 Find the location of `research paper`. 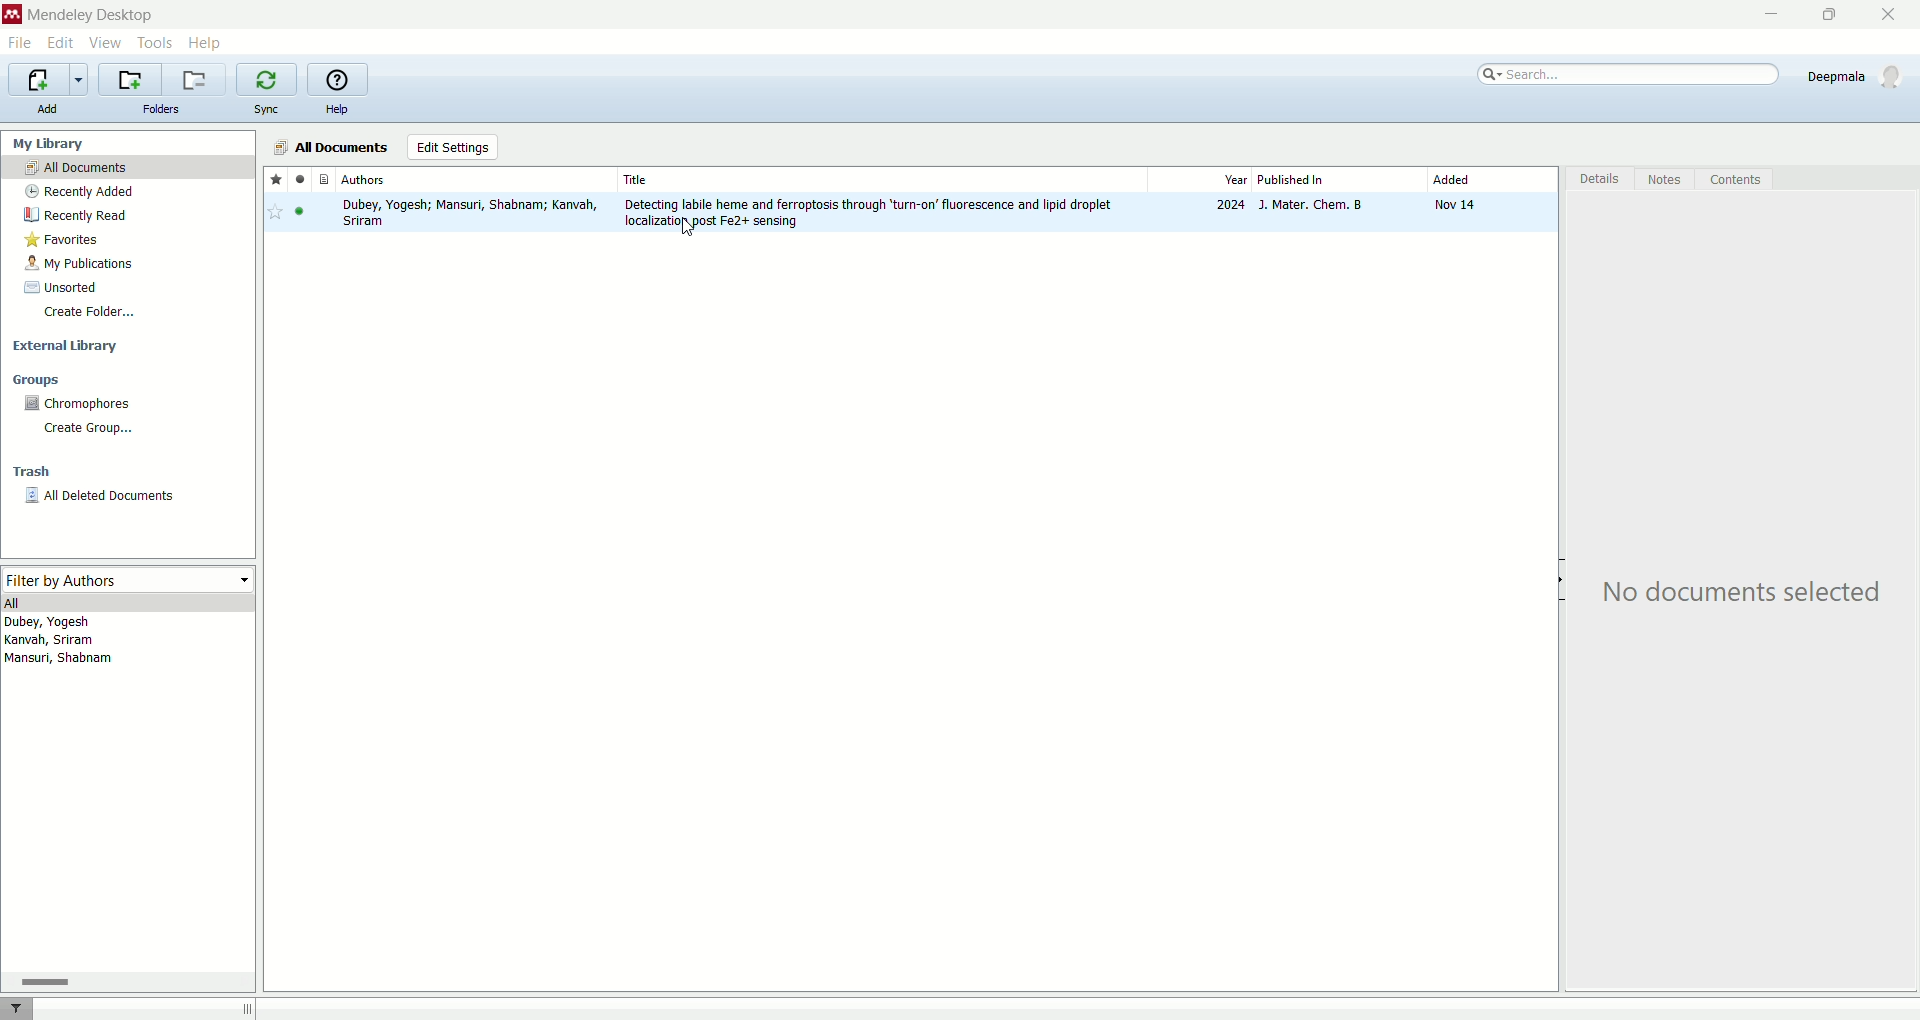

research paper is located at coordinates (916, 212).